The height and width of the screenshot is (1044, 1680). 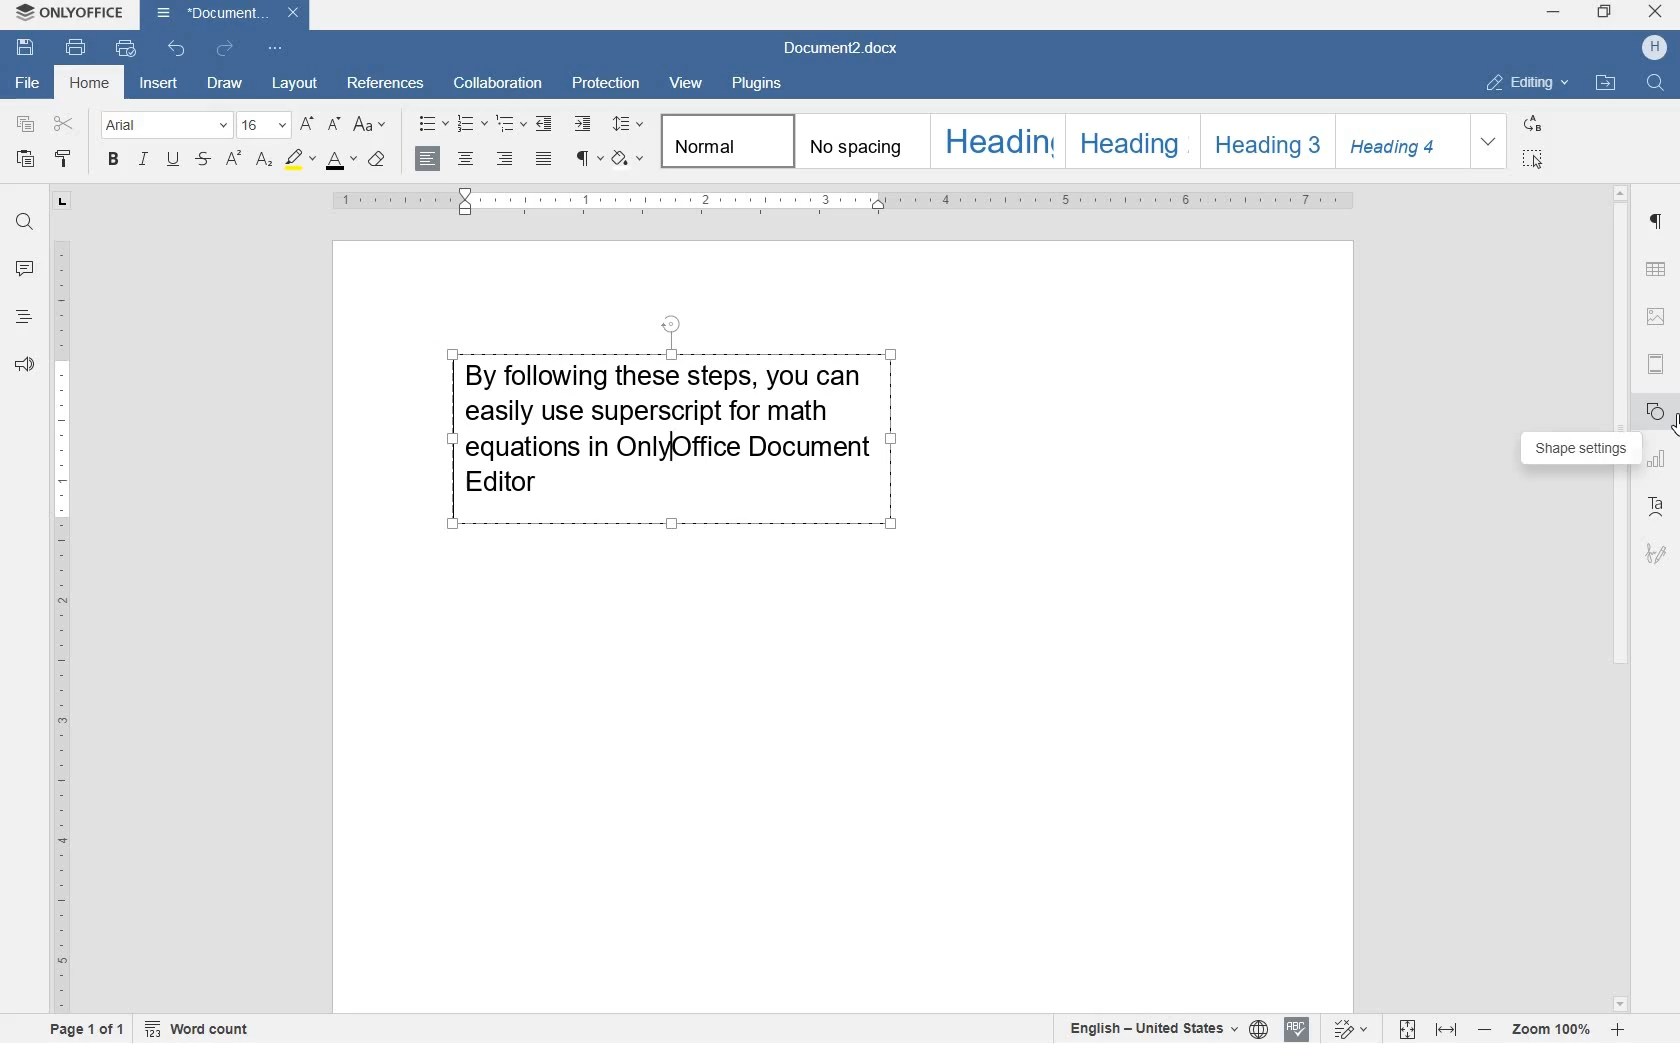 What do you see at coordinates (295, 84) in the screenshot?
I see `layout` at bounding box center [295, 84].